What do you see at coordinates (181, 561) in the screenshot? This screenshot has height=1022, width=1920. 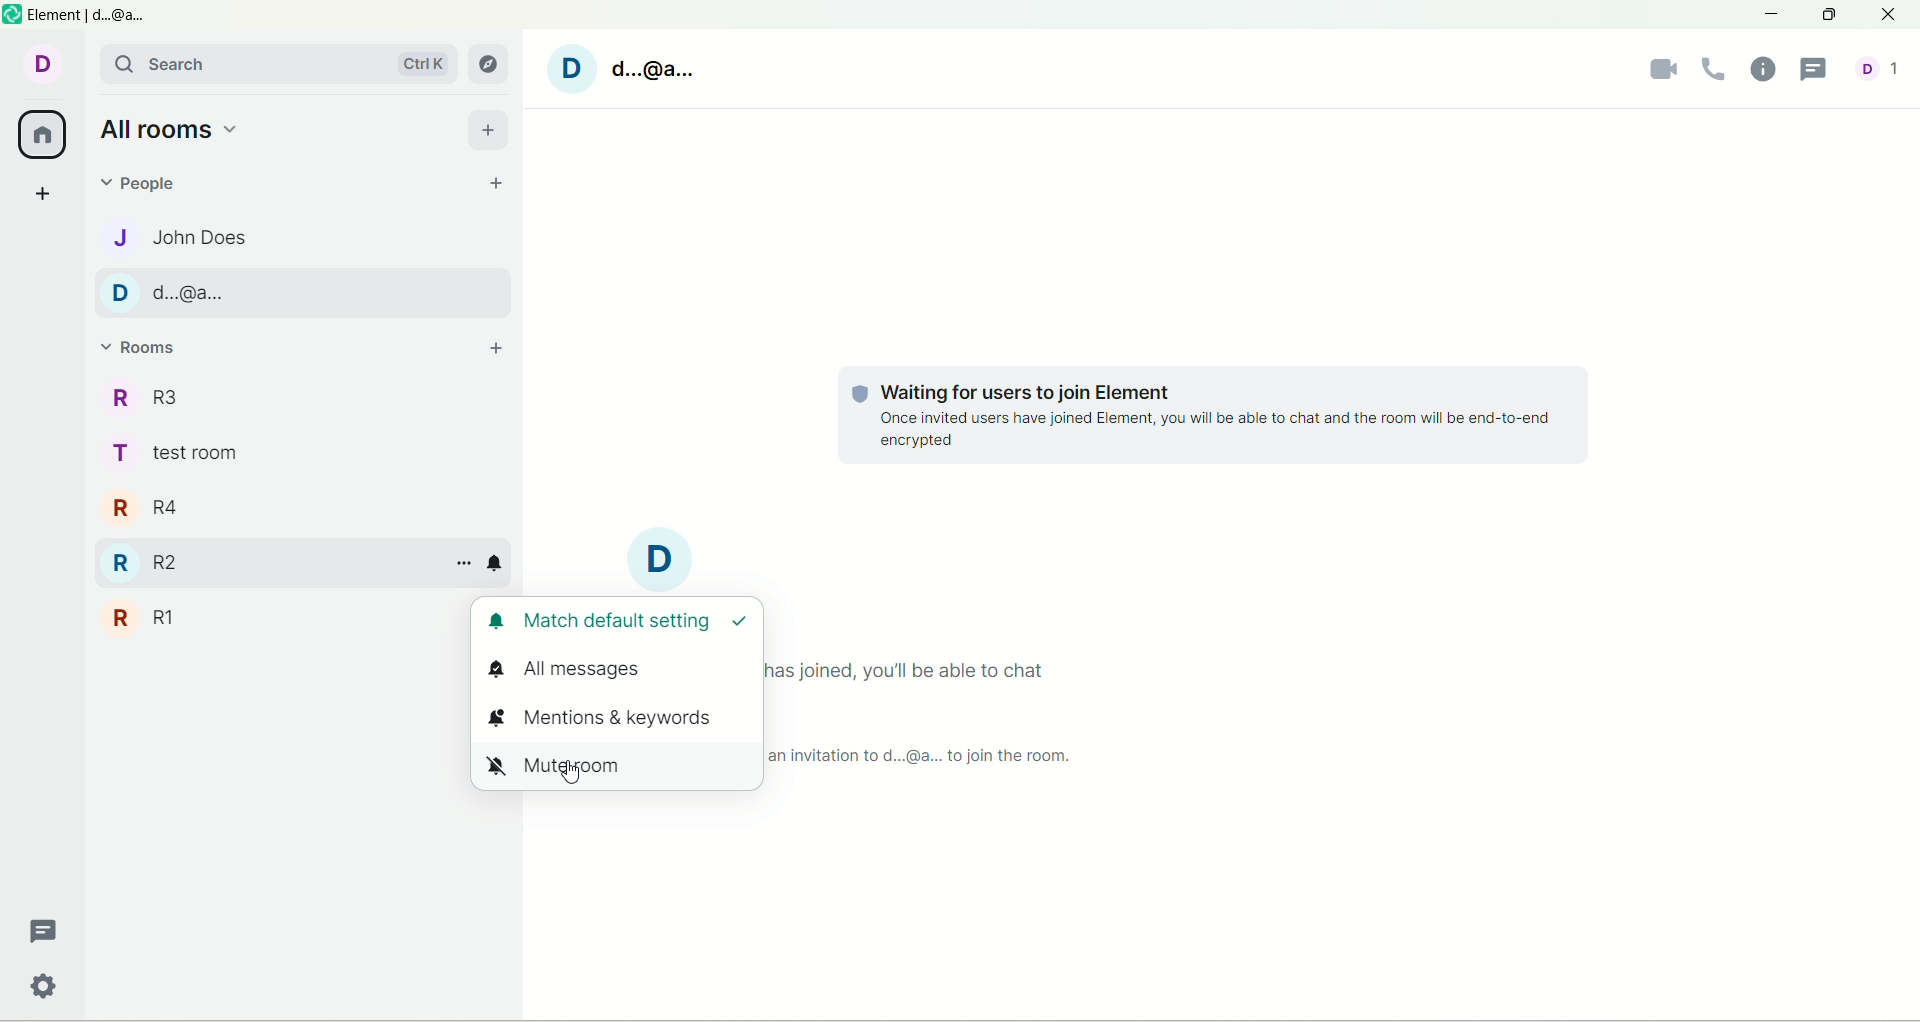 I see `room 2 ` at bounding box center [181, 561].